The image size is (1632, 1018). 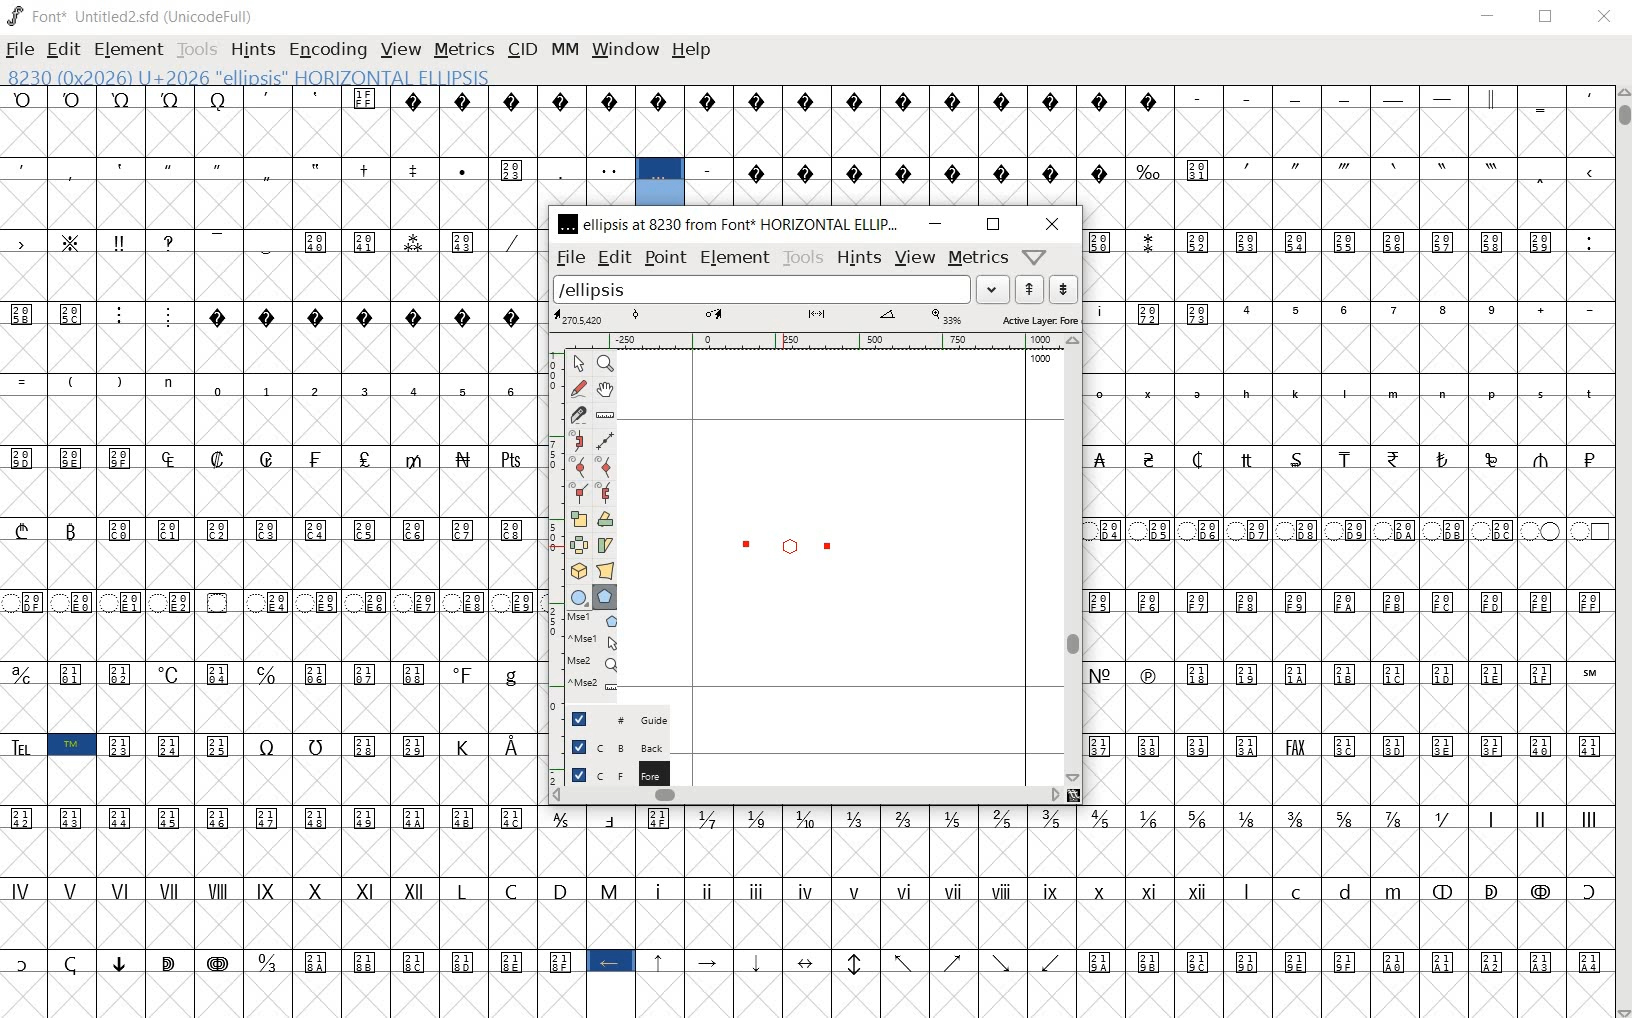 I want to click on measure a distance, angle between points, so click(x=605, y=413).